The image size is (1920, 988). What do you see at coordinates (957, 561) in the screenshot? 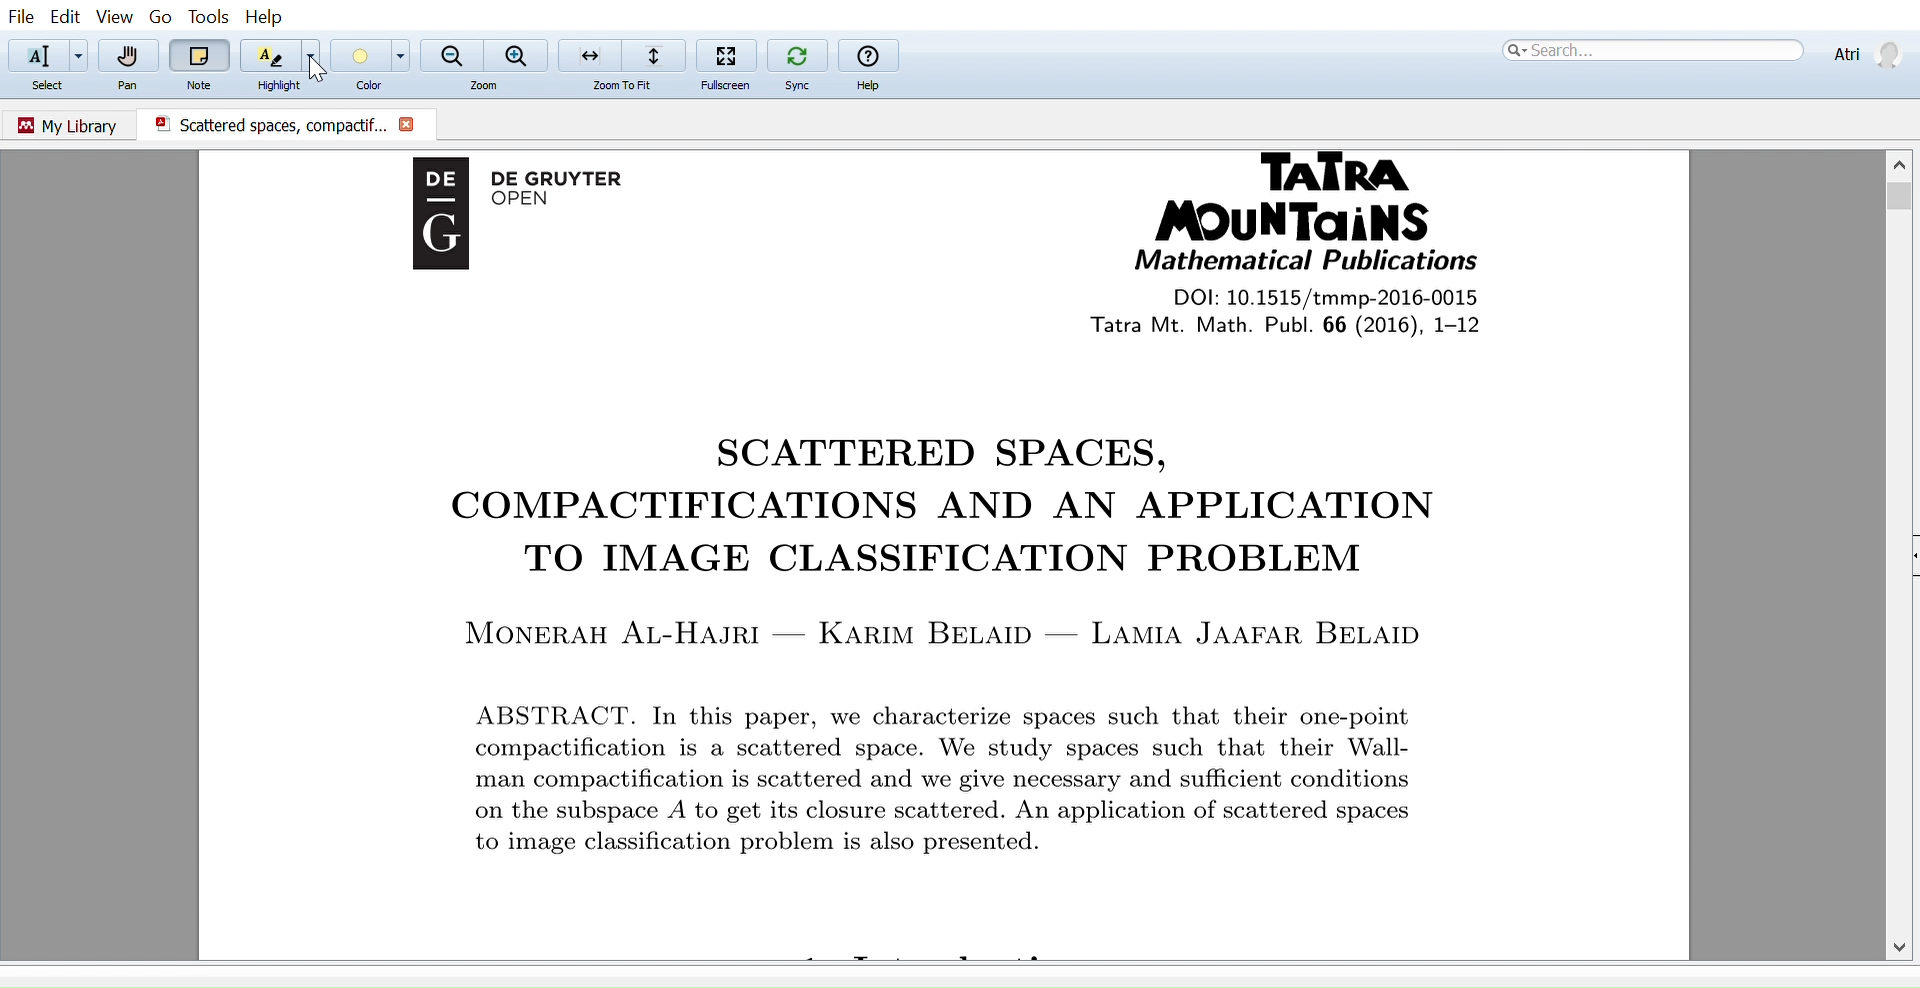
I see `TO IMAGE CLASSIFICATION PROBLEM` at bounding box center [957, 561].